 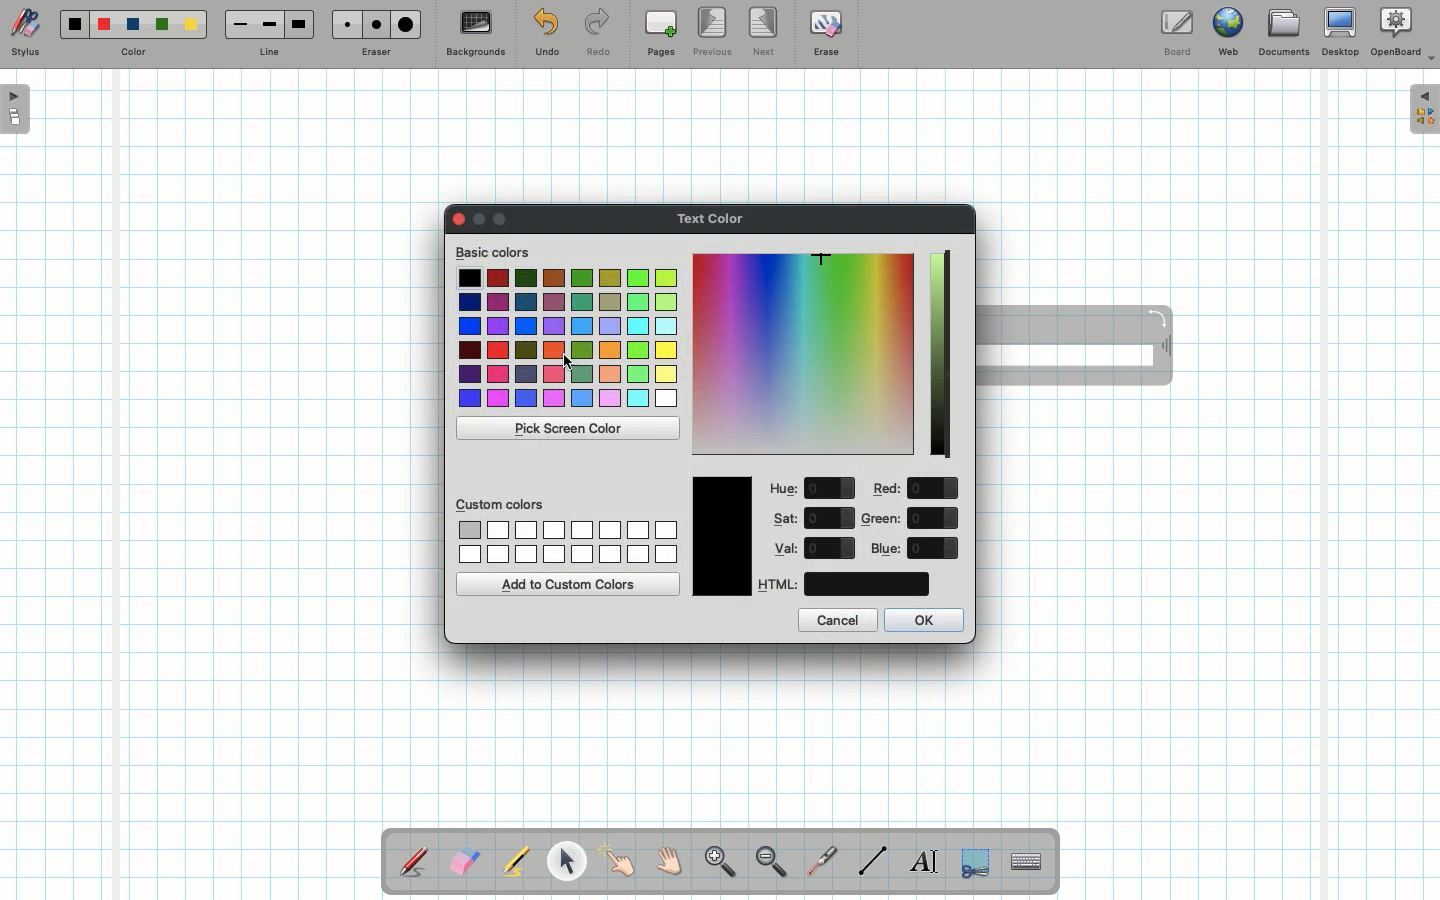 What do you see at coordinates (464, 863) in the screenshot?
I see `Eraser` at bounding box center [464, 863].